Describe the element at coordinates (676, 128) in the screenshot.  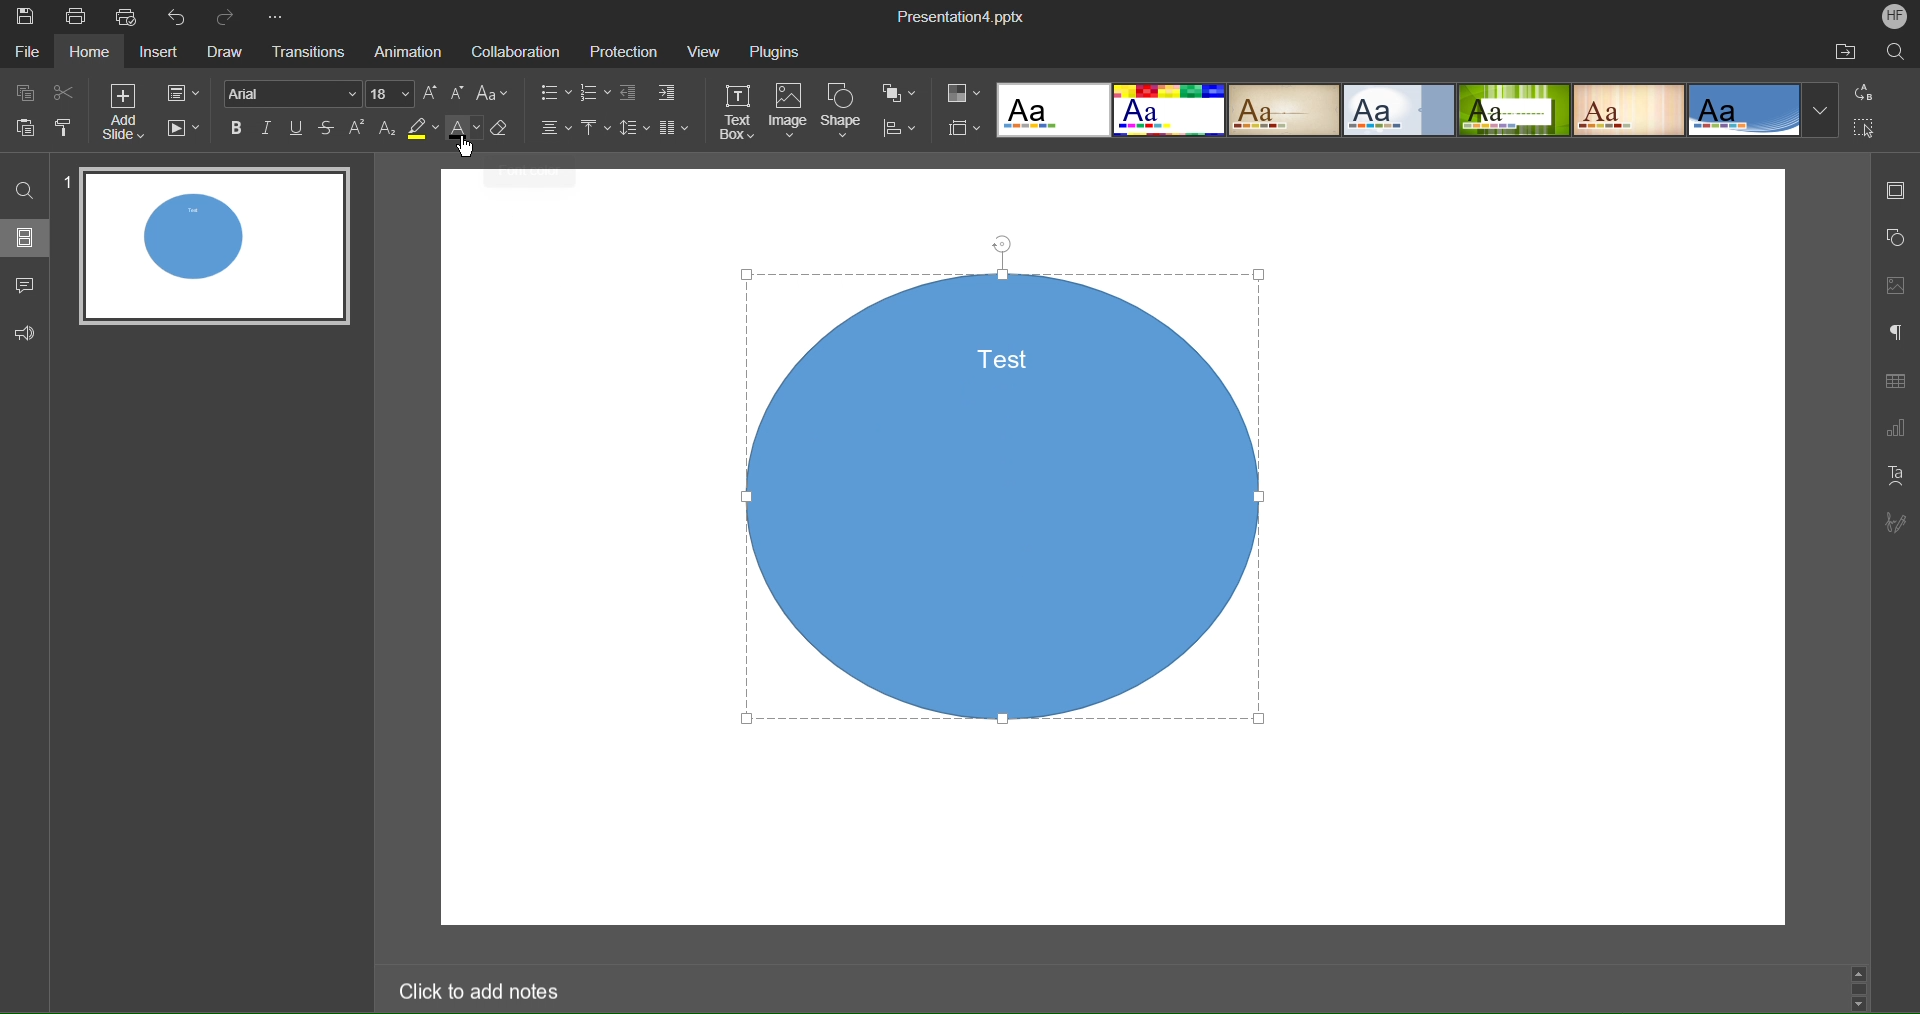
I see `Columns` at that location.